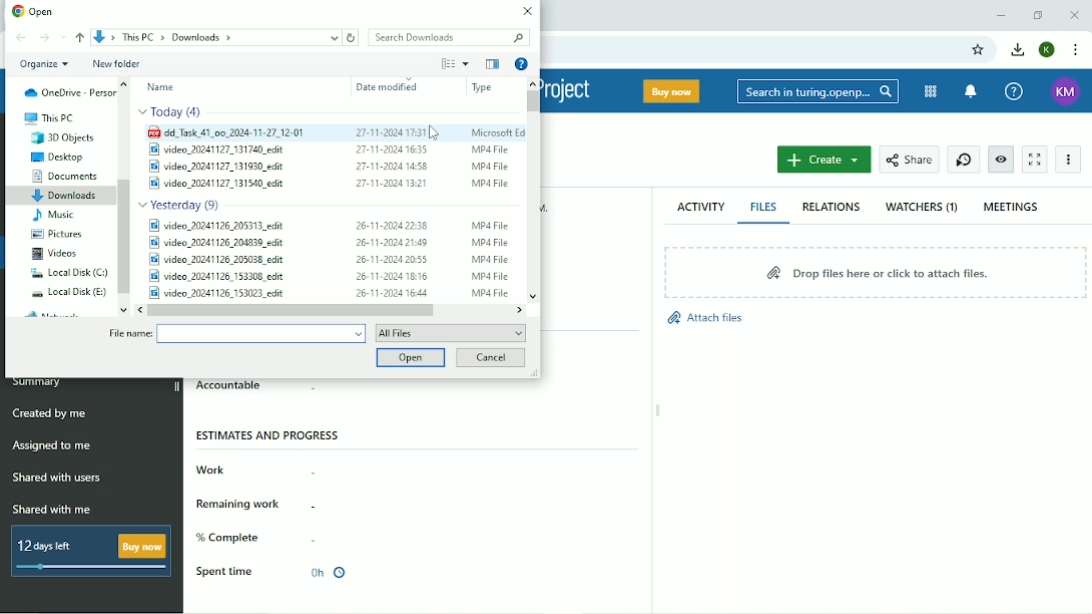 Image resolution: width=1092 pixels, height=614 pixels. What do you see at coordinates (1074, 14) in the screenshot?
I see `Close` at bounding box center [1074, 14].